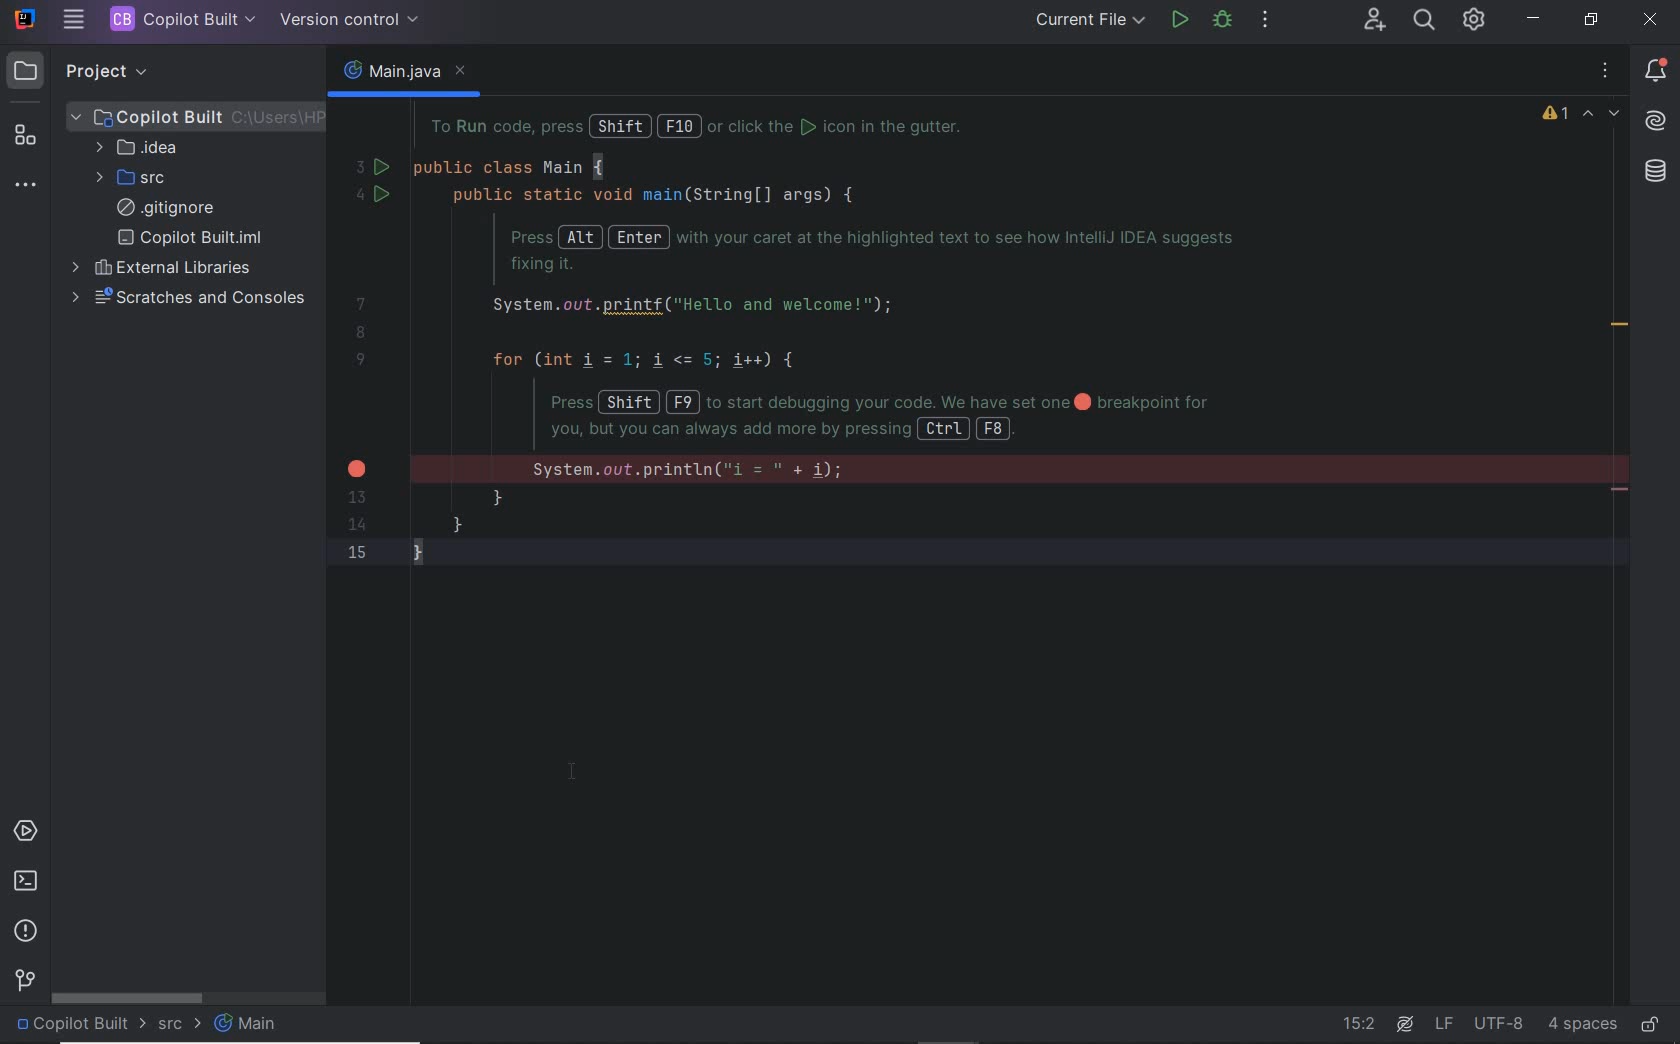  Describe the element at coordinates (133, 177) in the screenshot. I see `SRC` at that location.